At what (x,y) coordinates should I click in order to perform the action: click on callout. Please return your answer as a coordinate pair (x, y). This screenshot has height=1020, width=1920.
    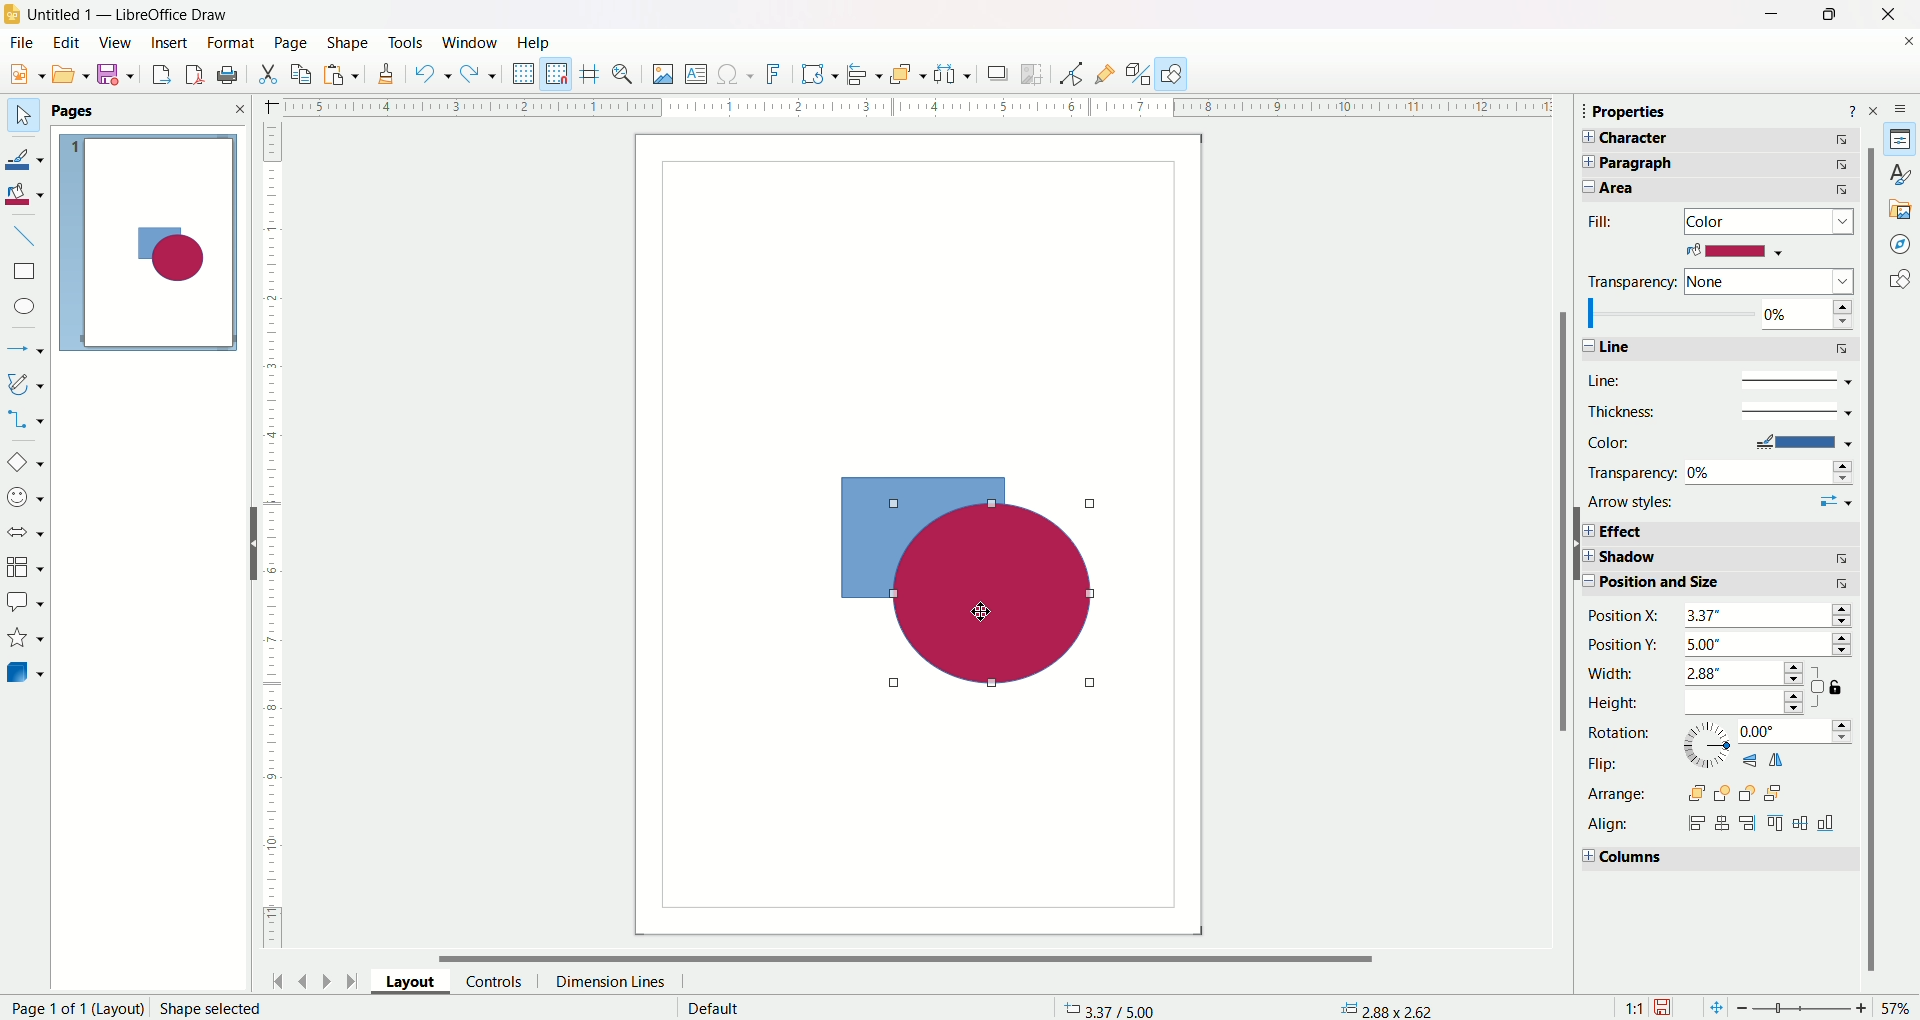
    Looking at the image, I should click on (25, 601).